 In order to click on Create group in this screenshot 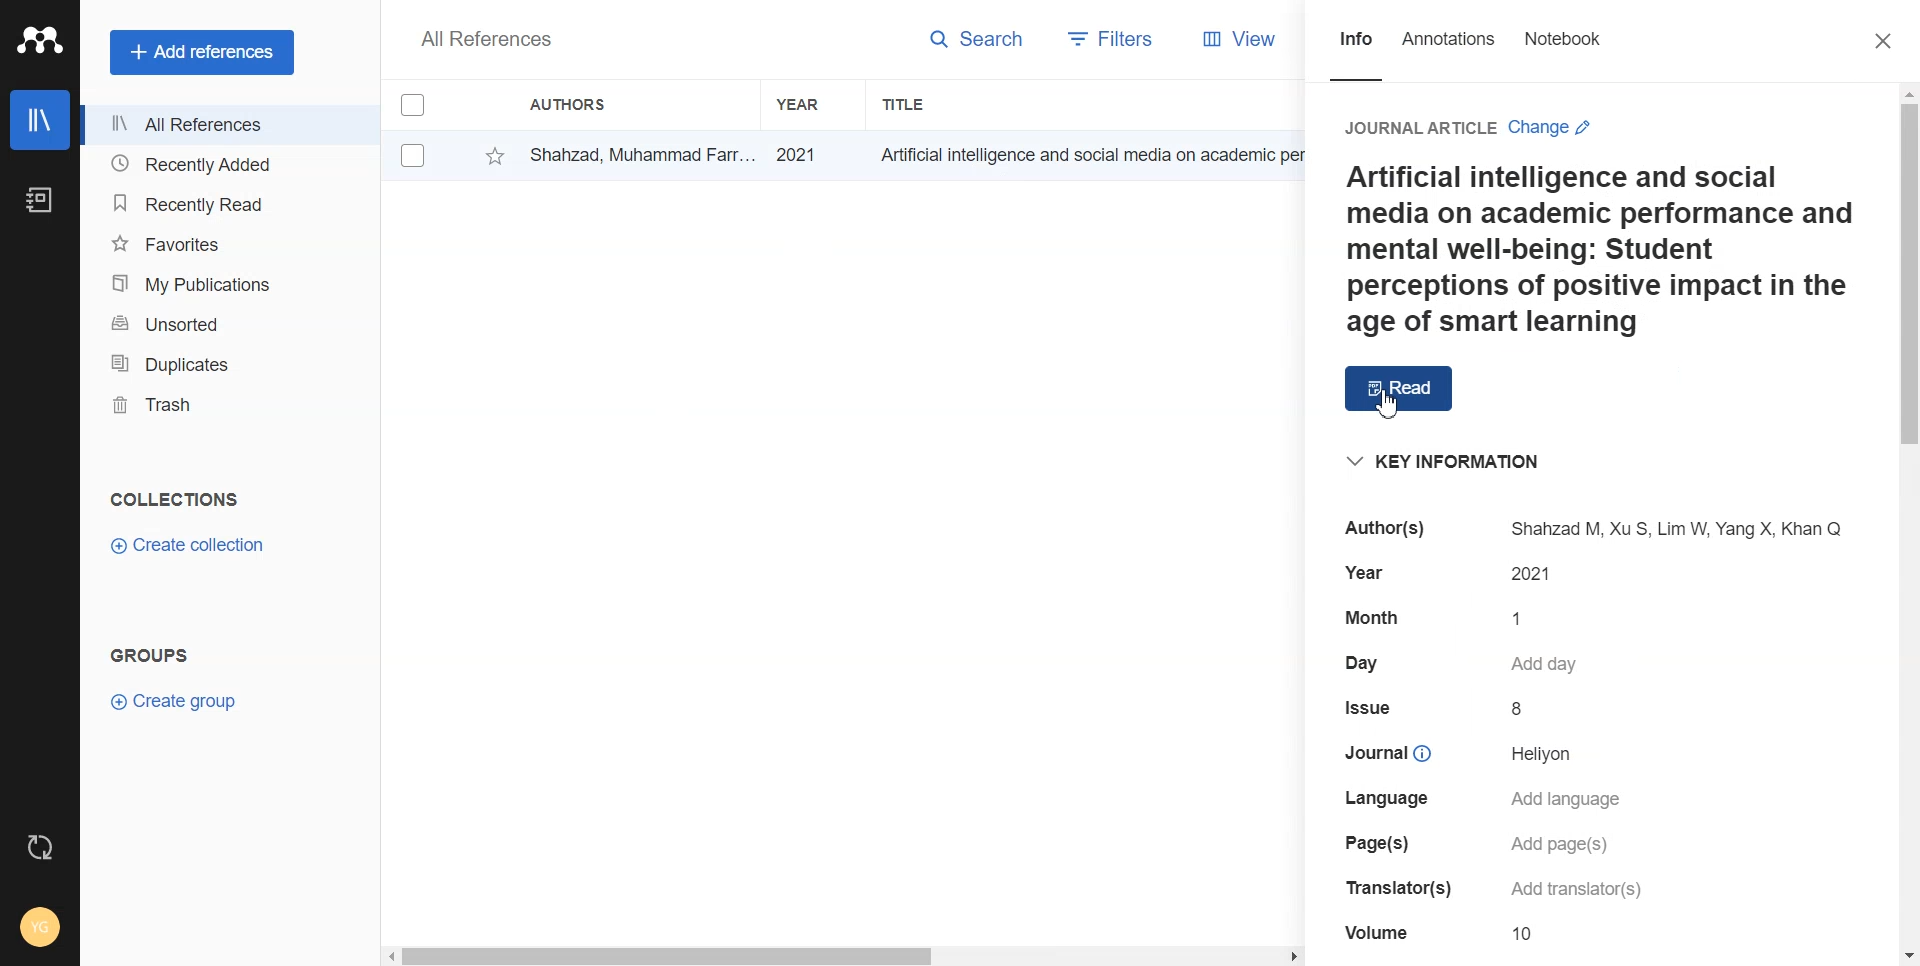, I will do `click(176, 701)`.